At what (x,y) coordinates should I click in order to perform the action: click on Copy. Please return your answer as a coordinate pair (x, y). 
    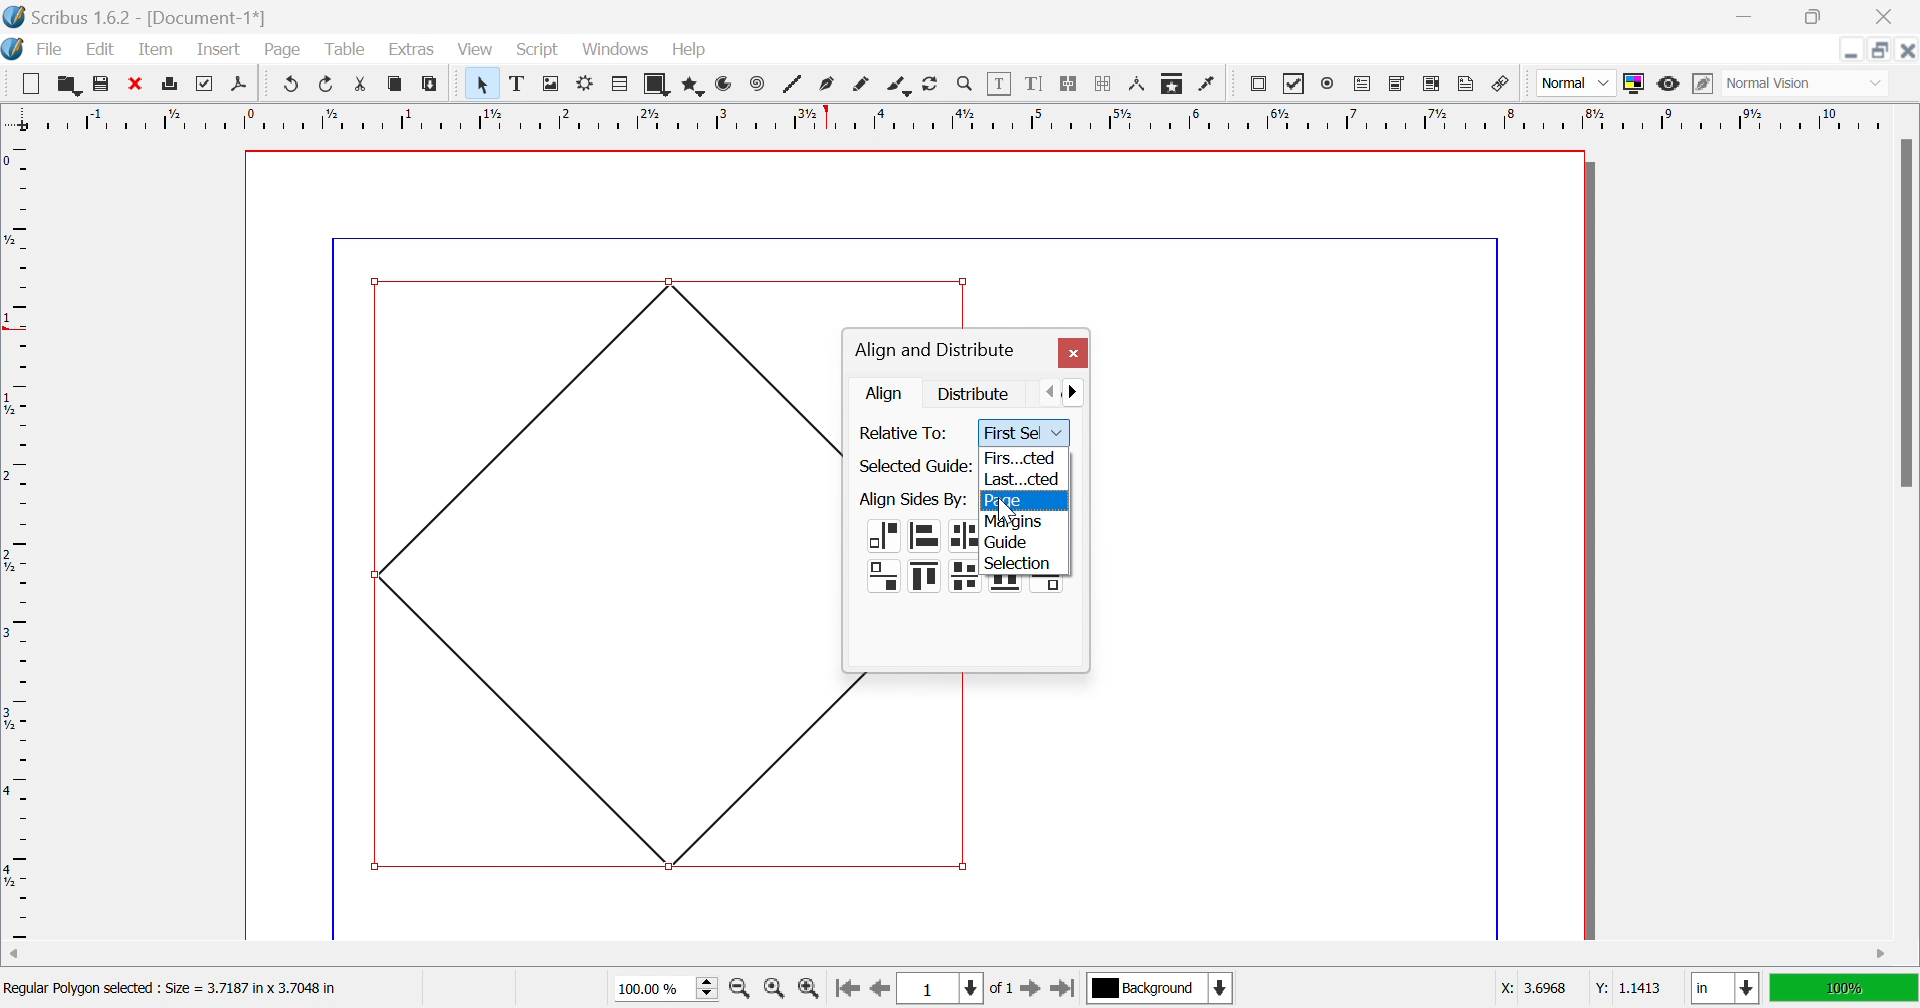
    Looking at the image, I should click on (395, 83).